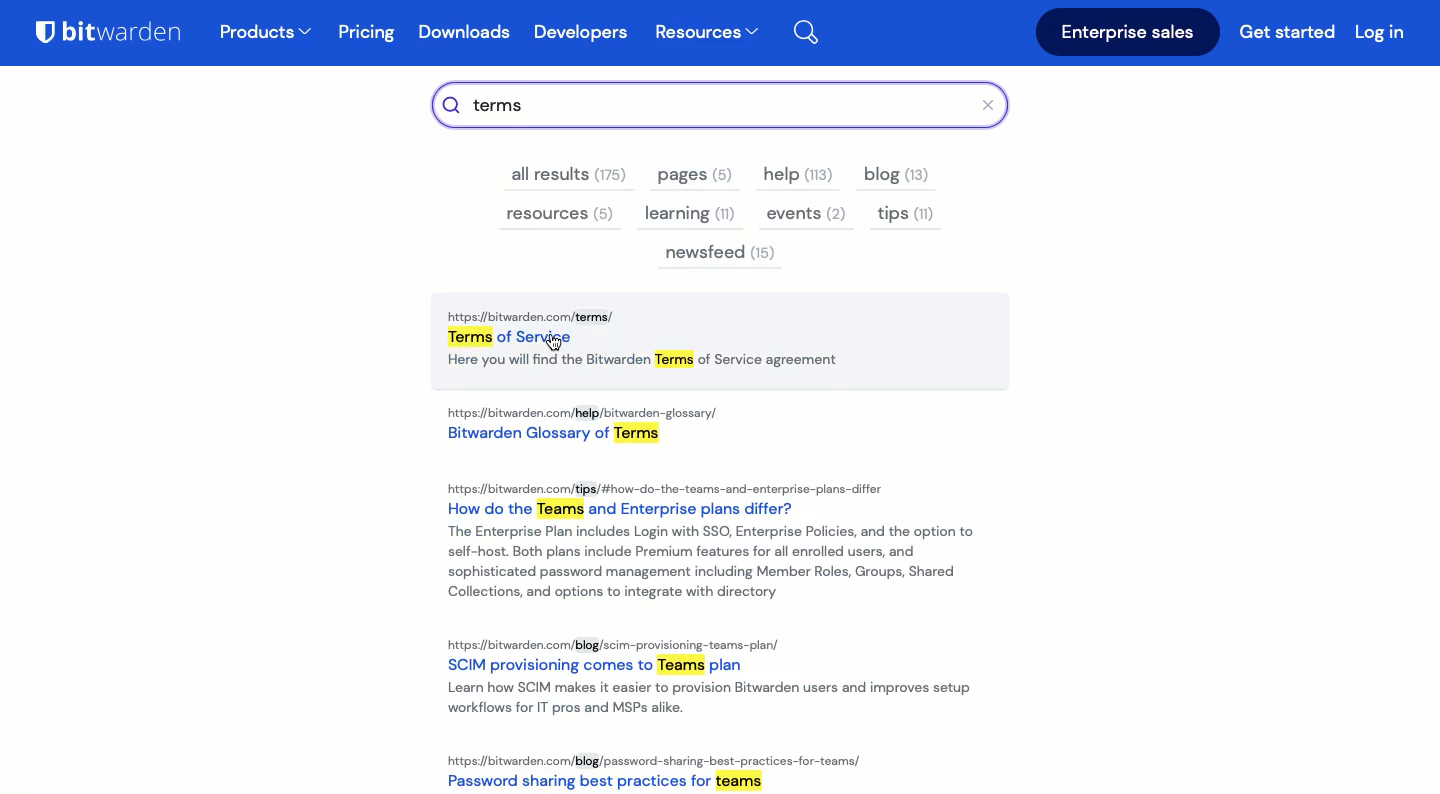 The image size is (1440, 794). What do you see at coordinates (708, 104) in the screenshot?
I see `Search bar` at bounding box center [708, 104].